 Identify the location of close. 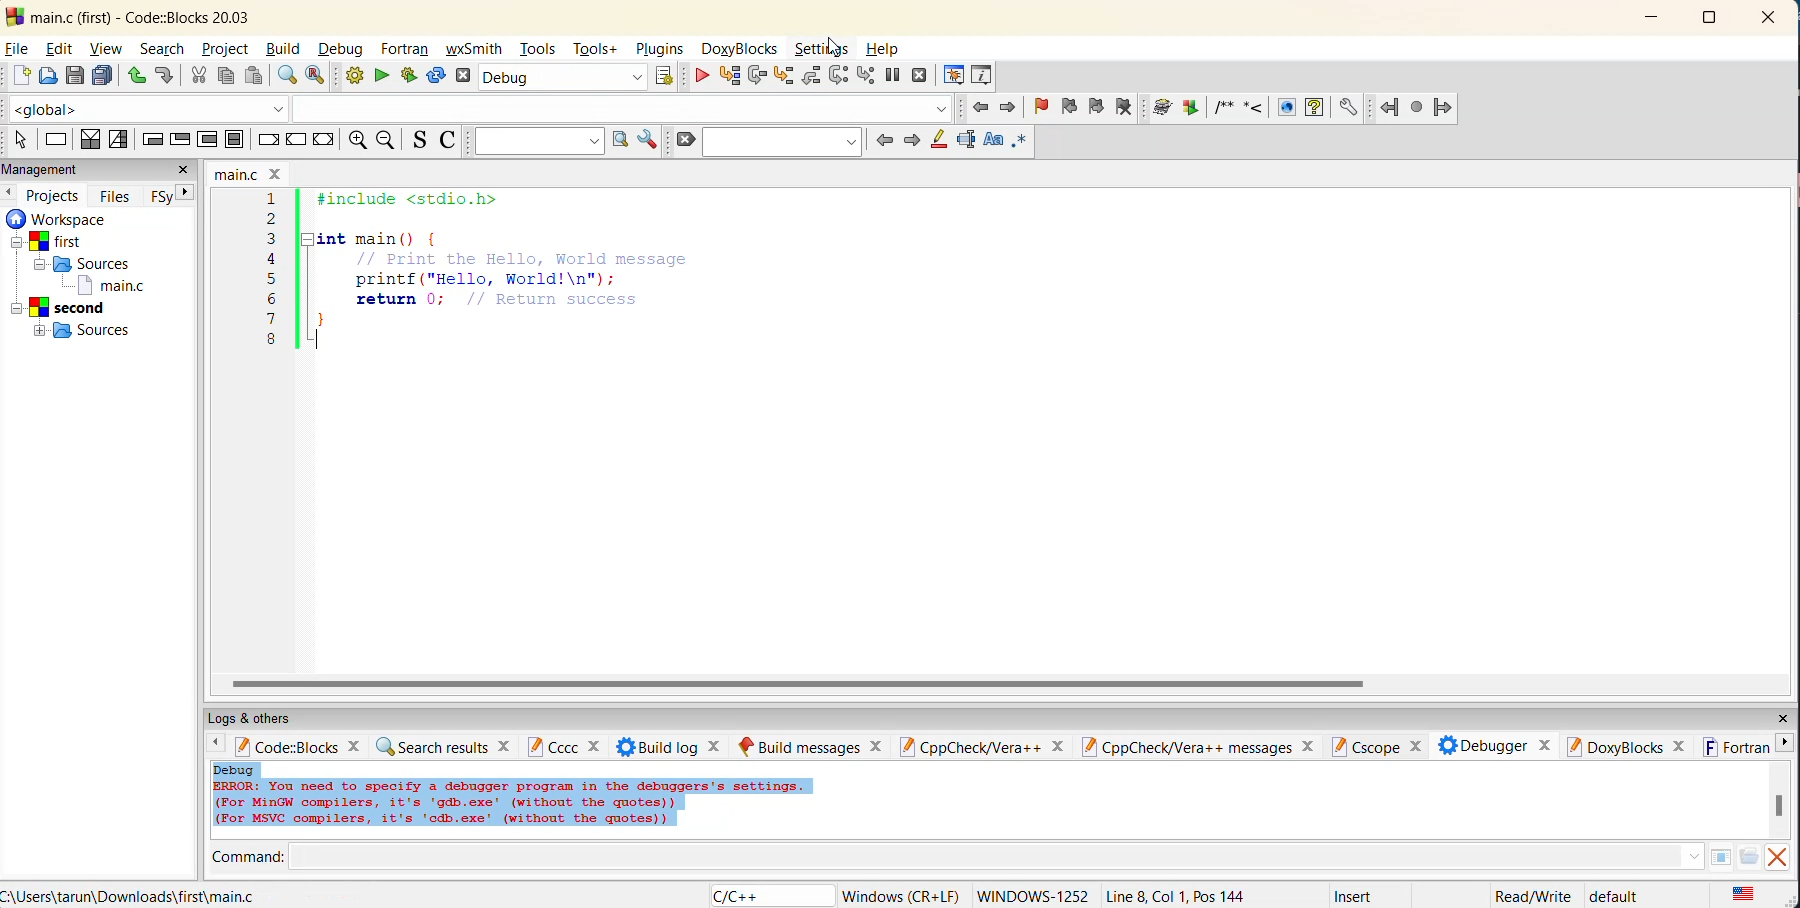
(1770, 19).